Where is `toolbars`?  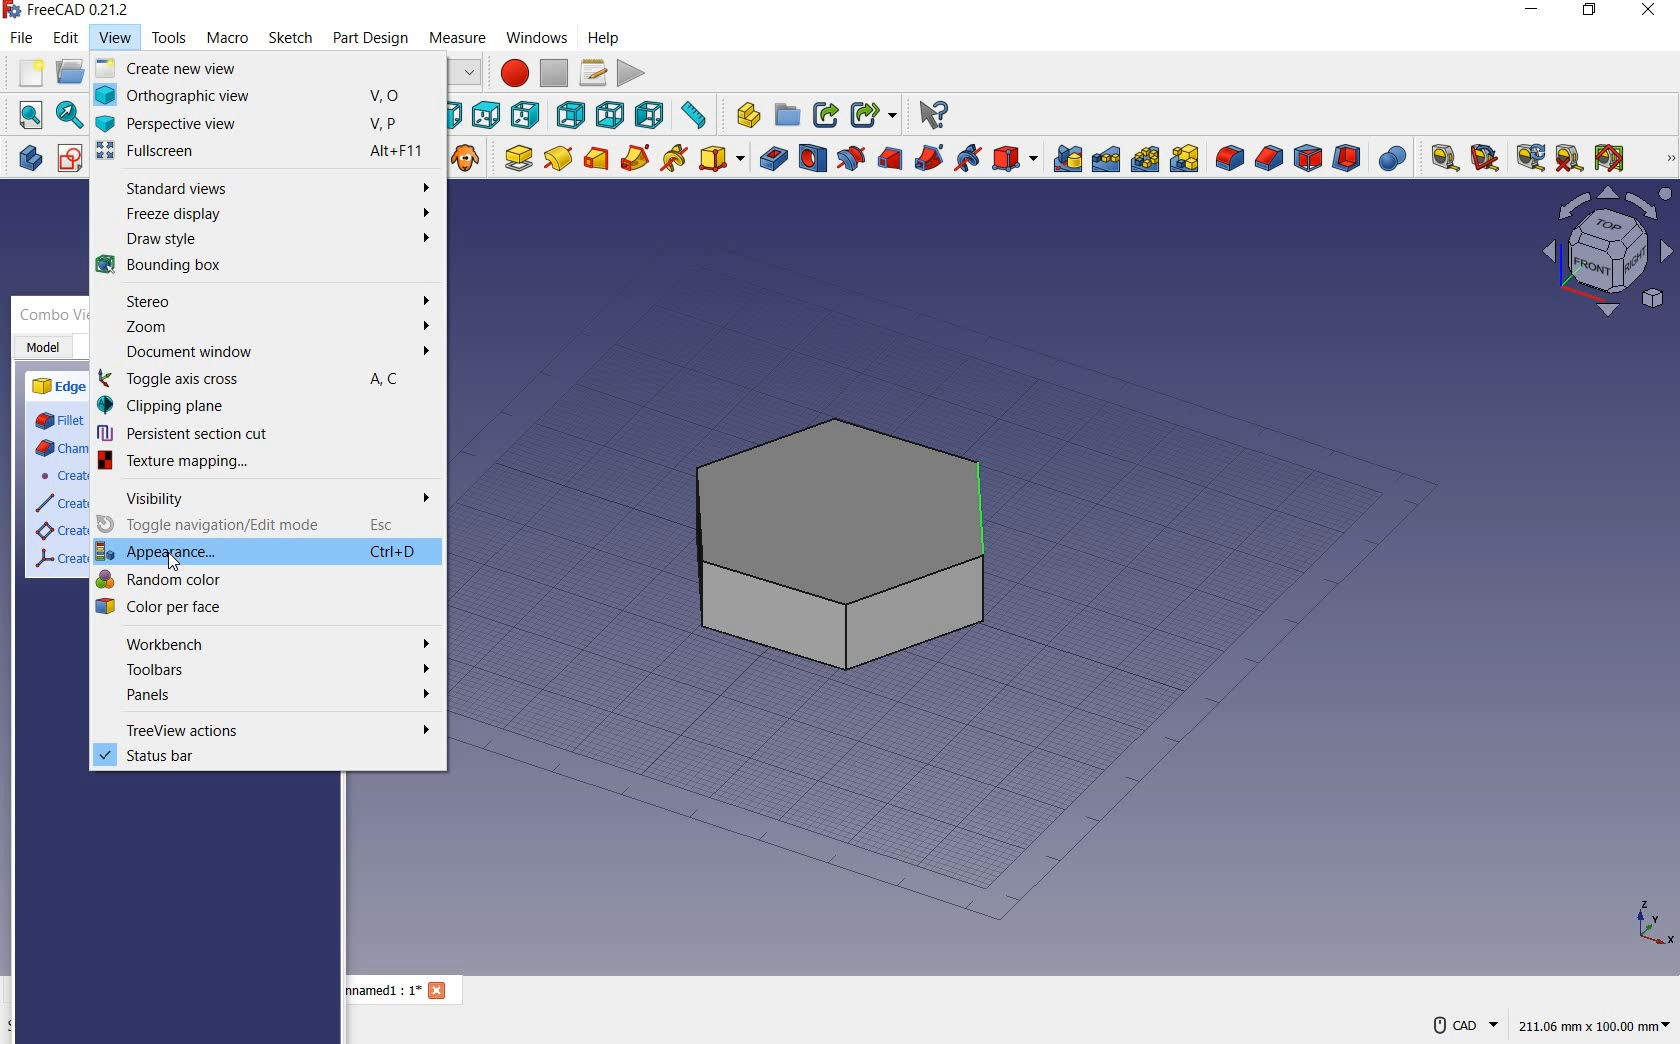
toolbars is located at coordinates (265, 673).